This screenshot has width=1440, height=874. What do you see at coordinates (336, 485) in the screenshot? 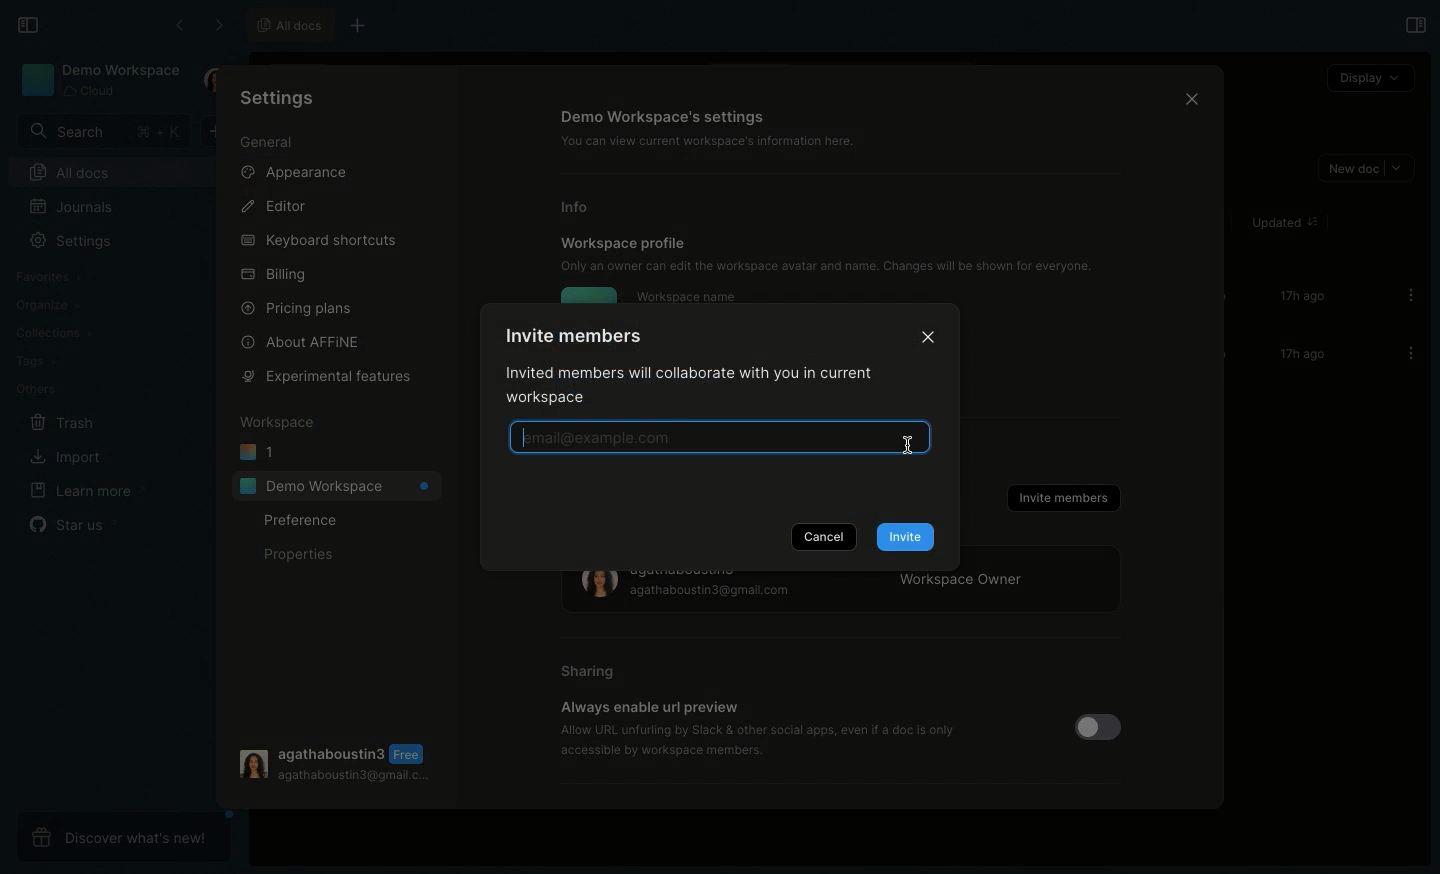
I see `Demo workspace` at bounding box center [336, 485].